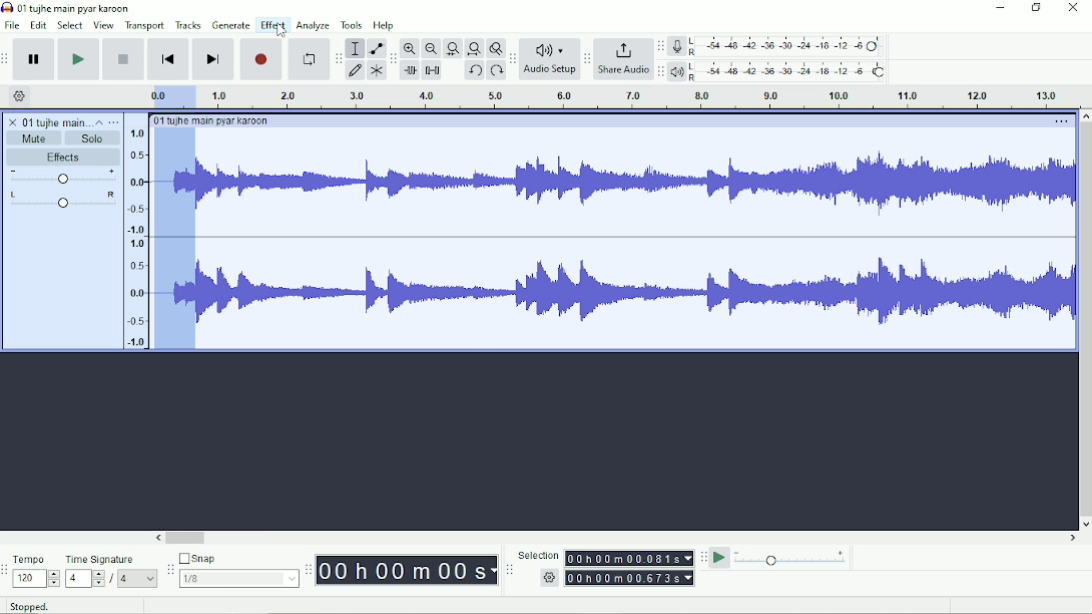 This screenshot has height=614, width=1092. What do you see at coordinates (103, 25) in the screenshot?
I see `View` at bounding box center [103, 25].